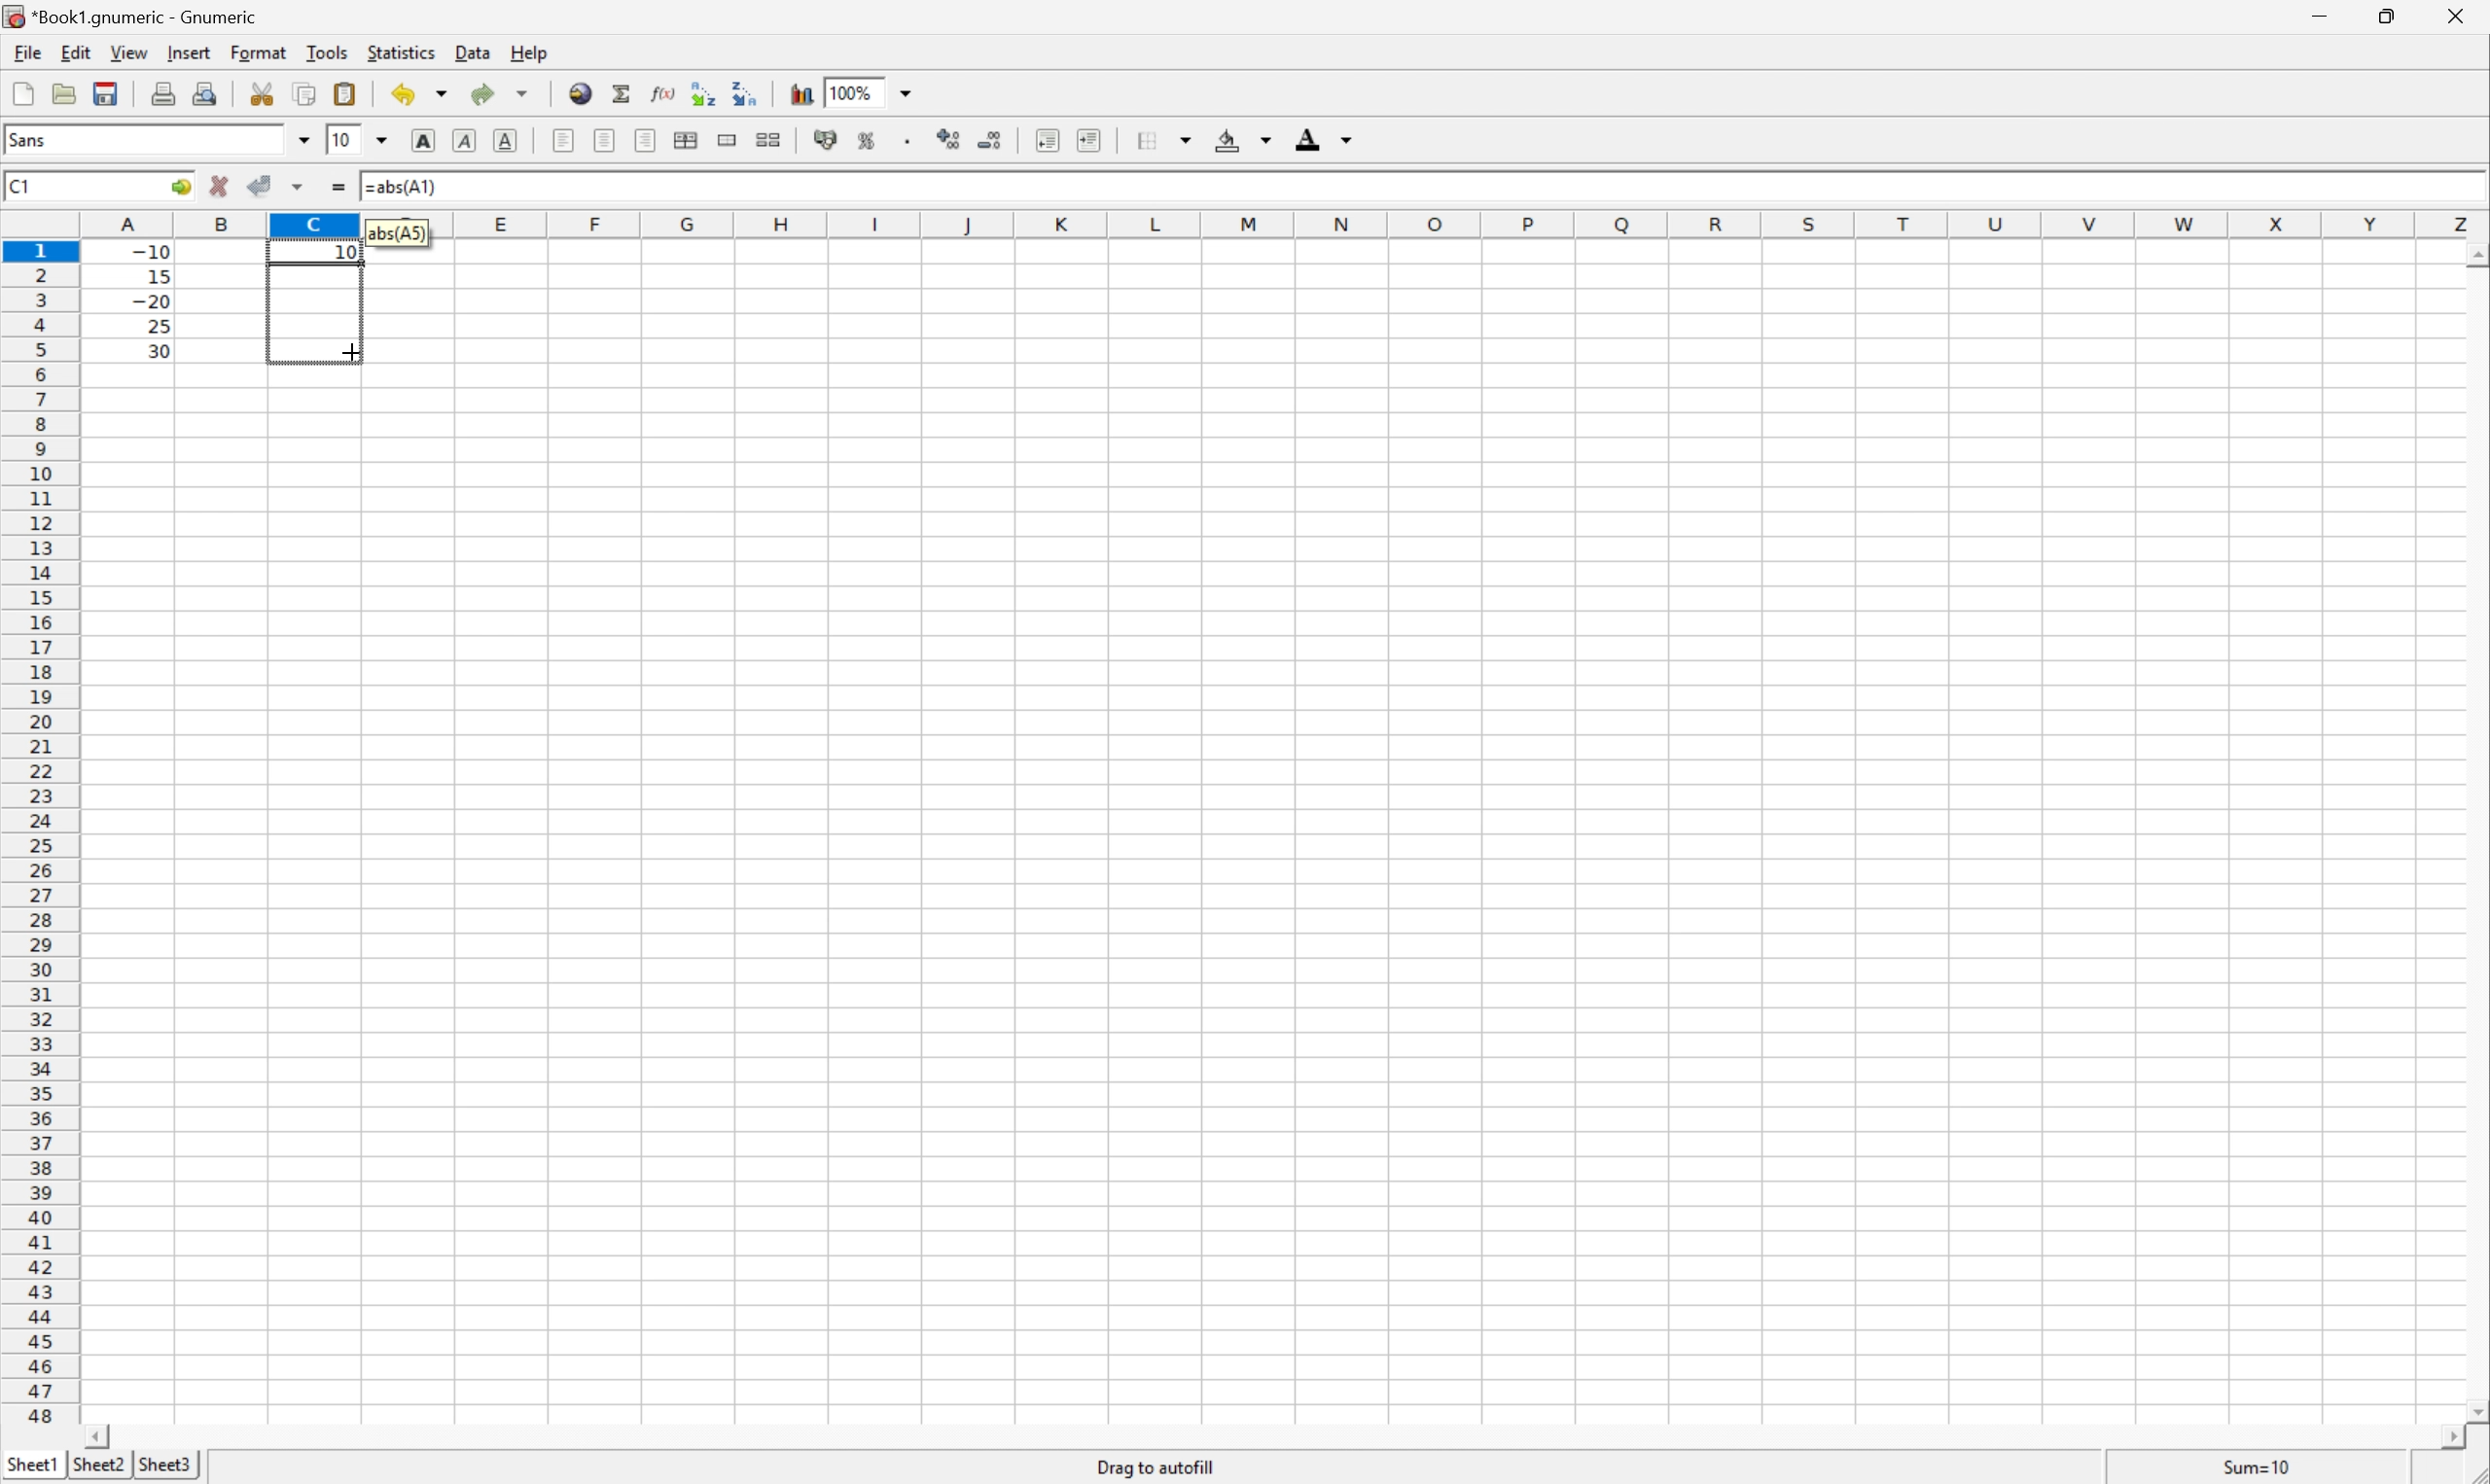 The width and height of the screenshot is (2490, 1484). I want to click on Merge a range of cells, so click(730, 140).